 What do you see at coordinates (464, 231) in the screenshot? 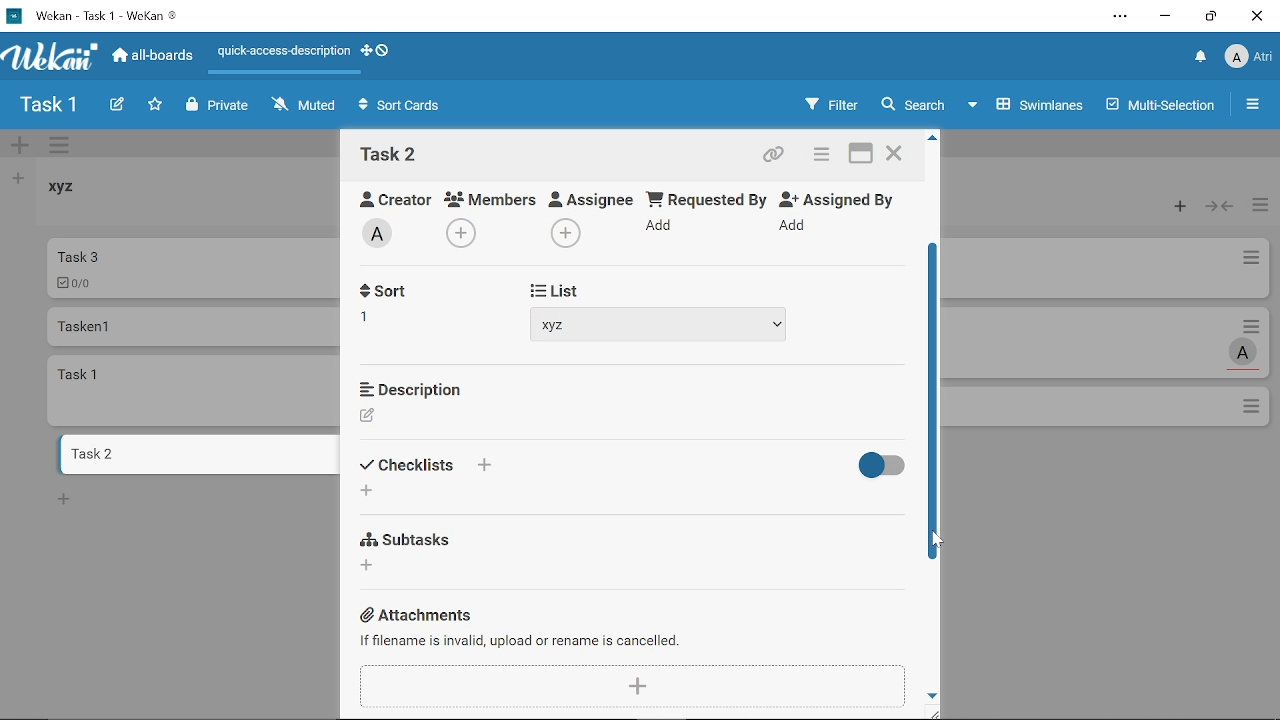
I see `Add` at bounding box center [464, 231].